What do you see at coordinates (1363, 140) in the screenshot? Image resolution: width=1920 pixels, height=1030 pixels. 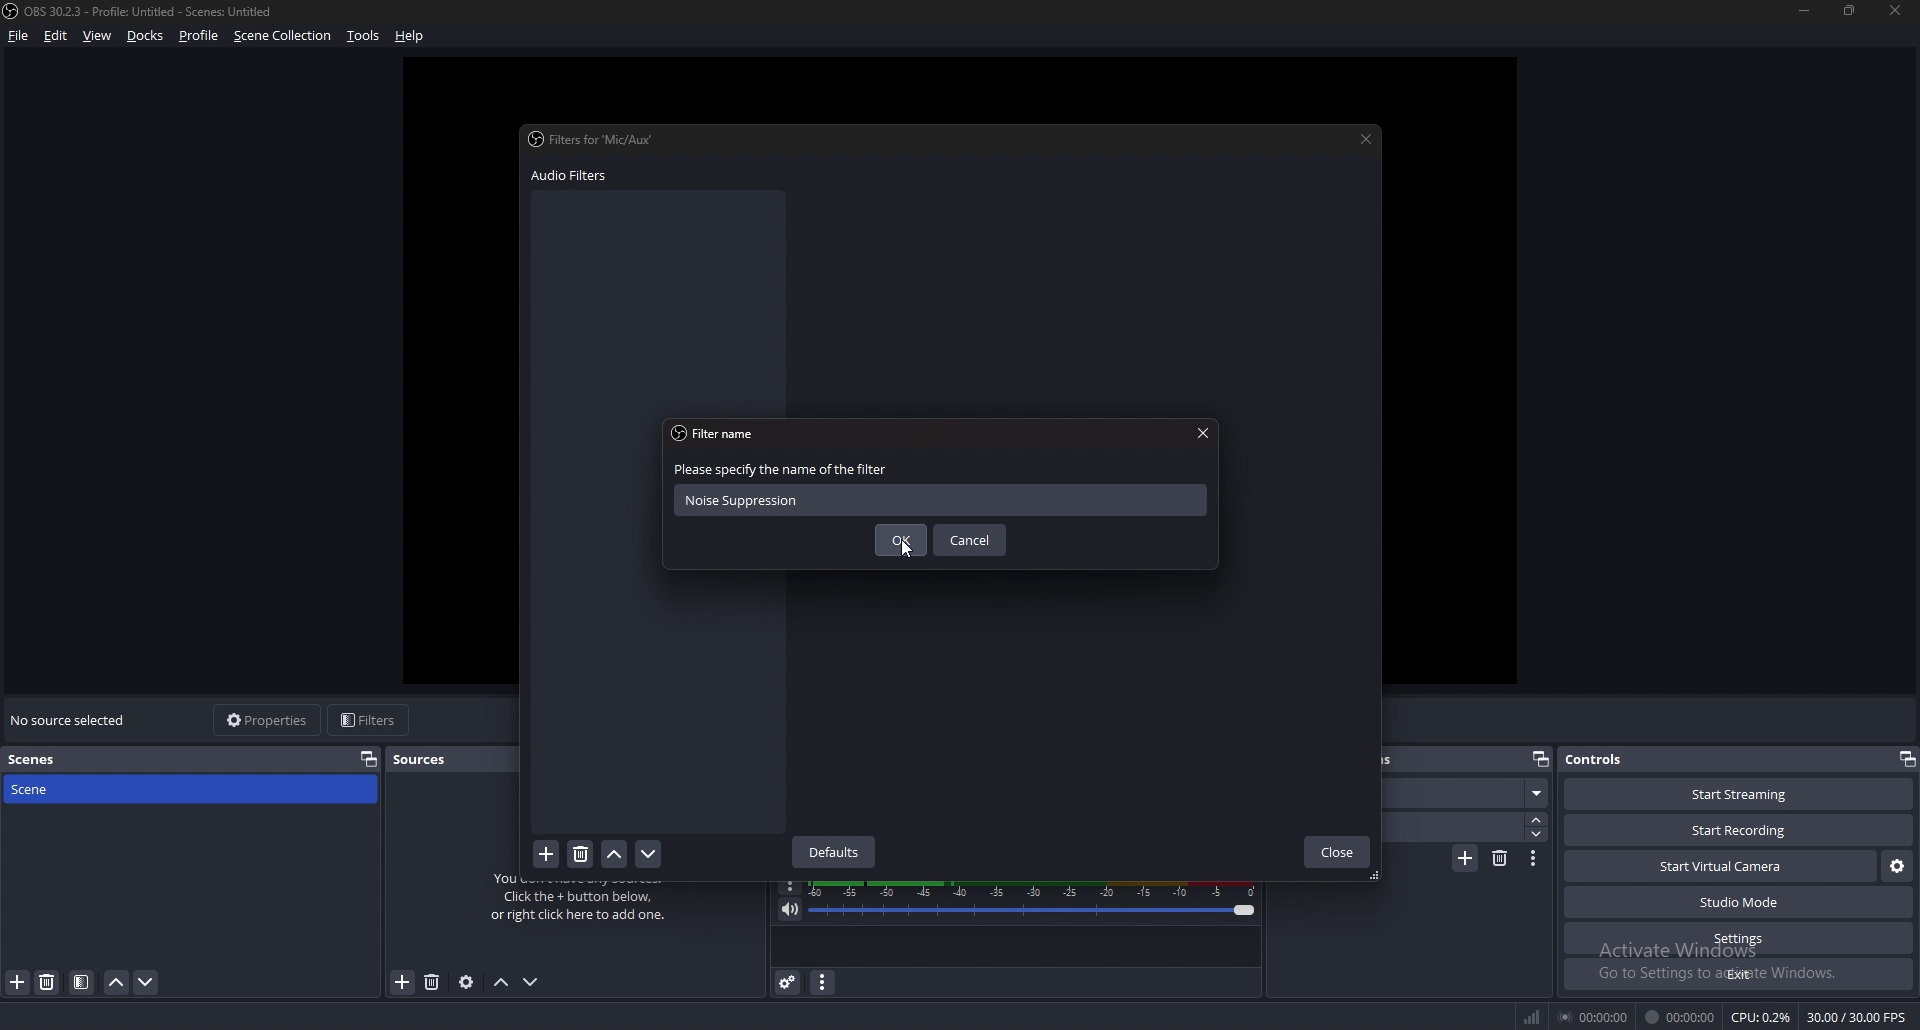 I see `close` at bounding box center [1363, 140].